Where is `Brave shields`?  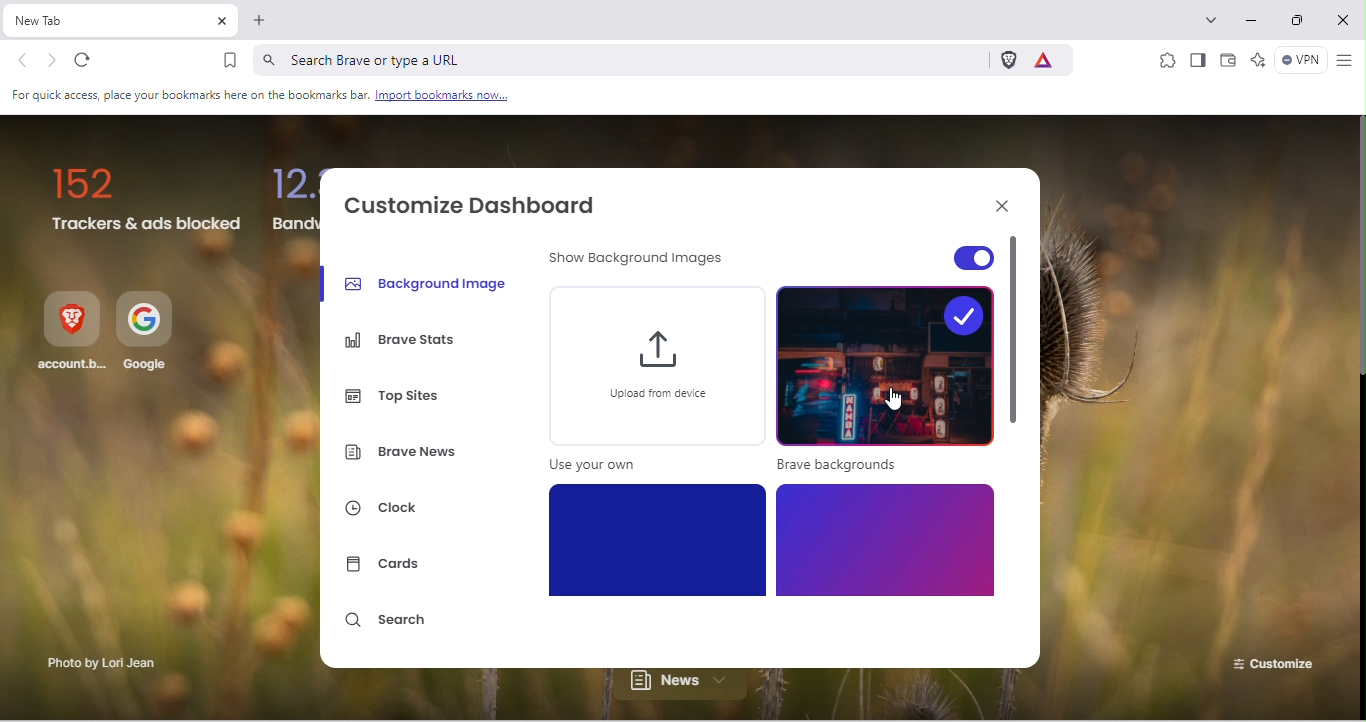 Brave shields is located at coordinates (1007, 60).